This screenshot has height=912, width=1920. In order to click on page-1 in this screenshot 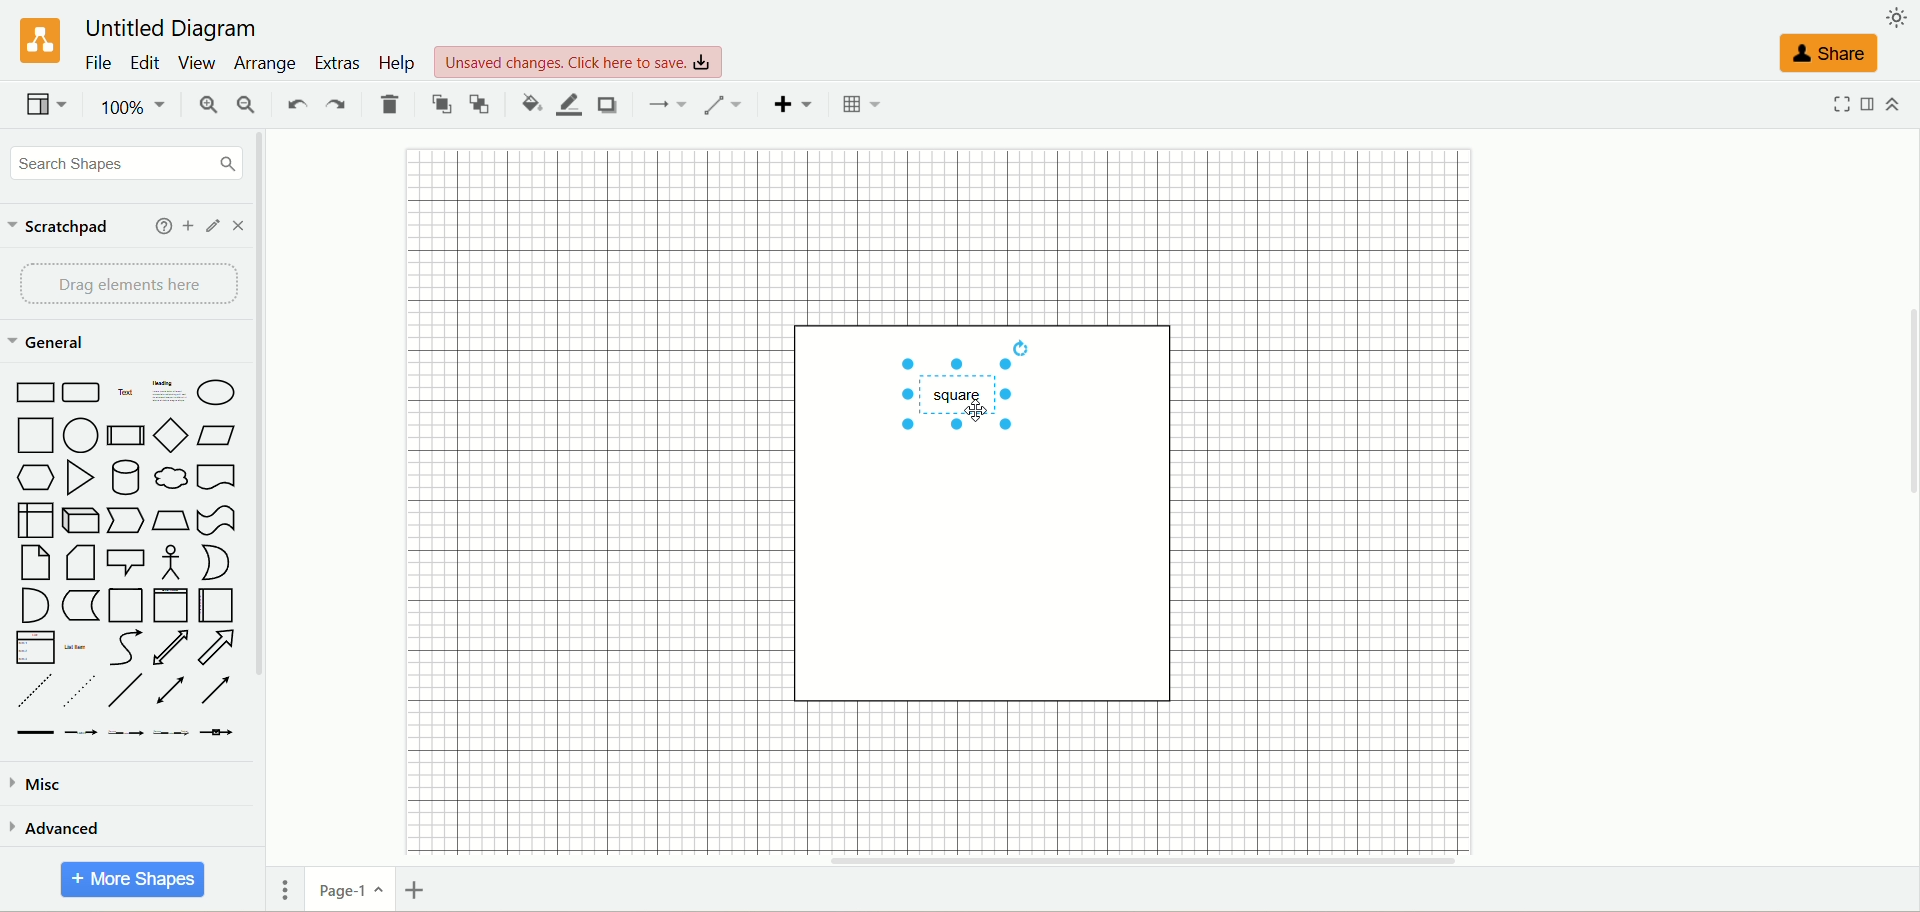, I will do `click(346, 890)`.